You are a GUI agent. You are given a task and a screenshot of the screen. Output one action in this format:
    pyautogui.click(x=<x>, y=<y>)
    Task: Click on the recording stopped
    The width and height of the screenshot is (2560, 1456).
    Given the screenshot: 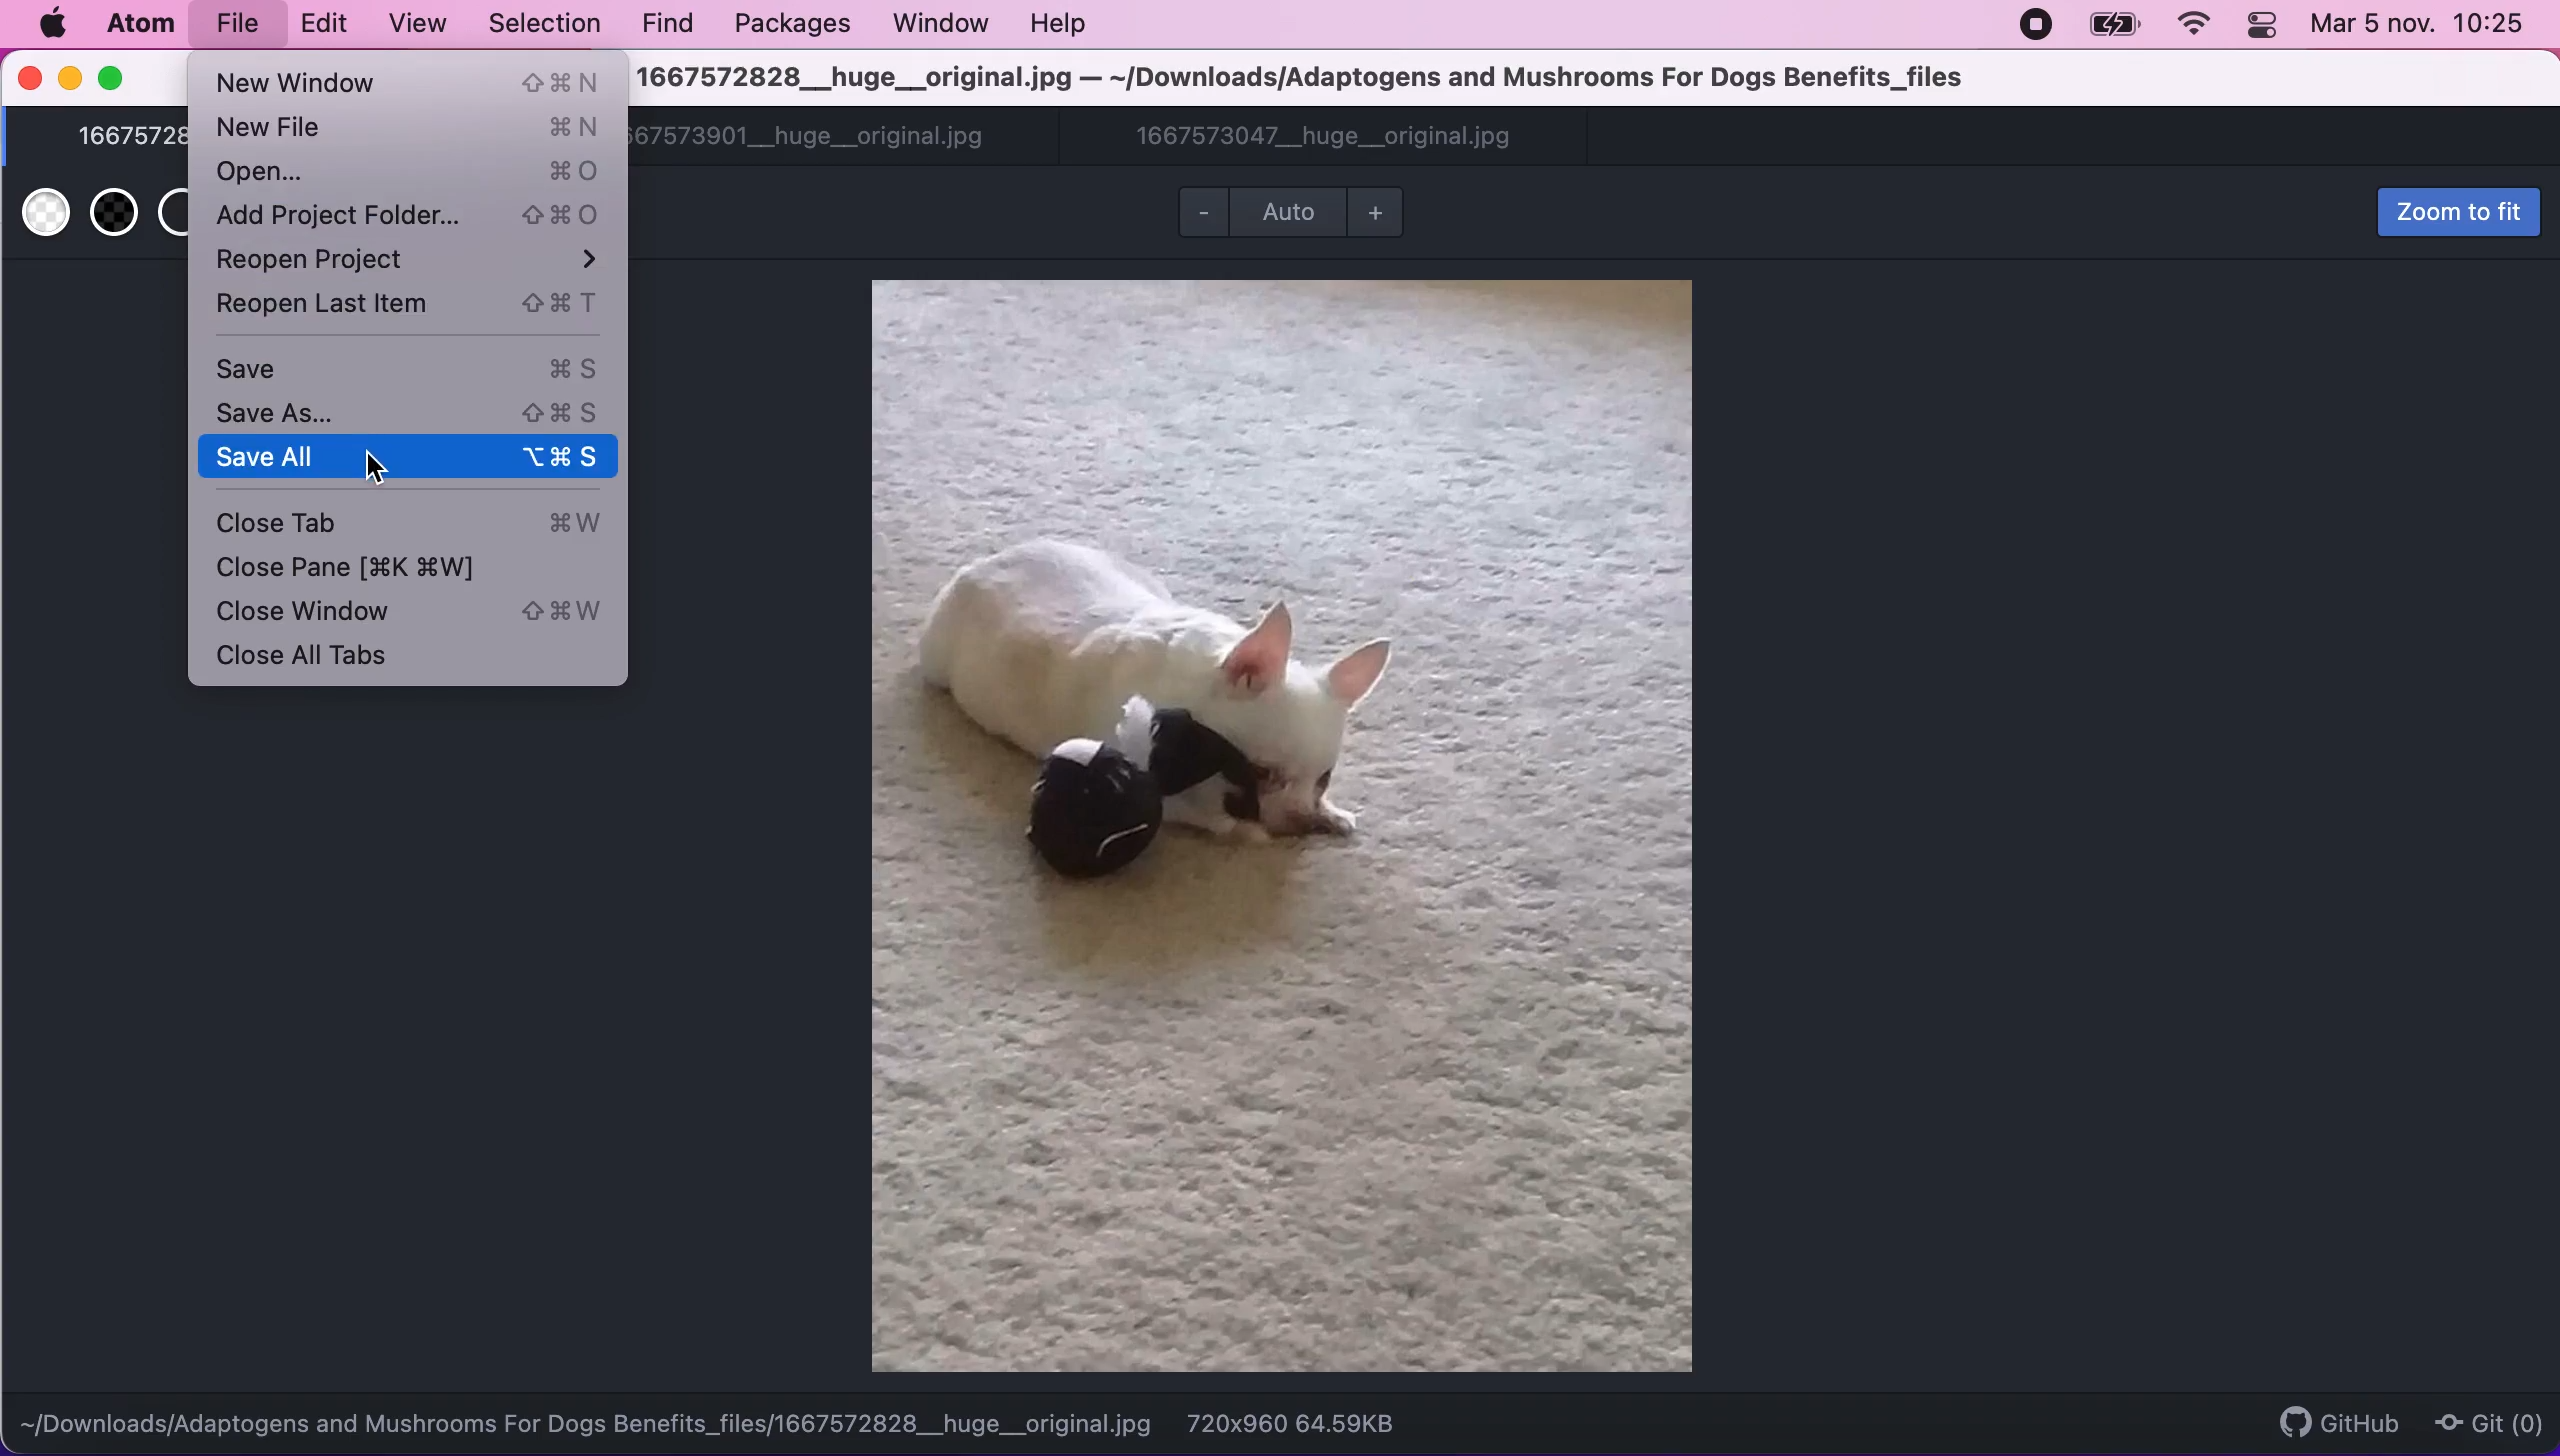 What is the action you would take?
    pyautogui.click(x=2037, y=25)
    